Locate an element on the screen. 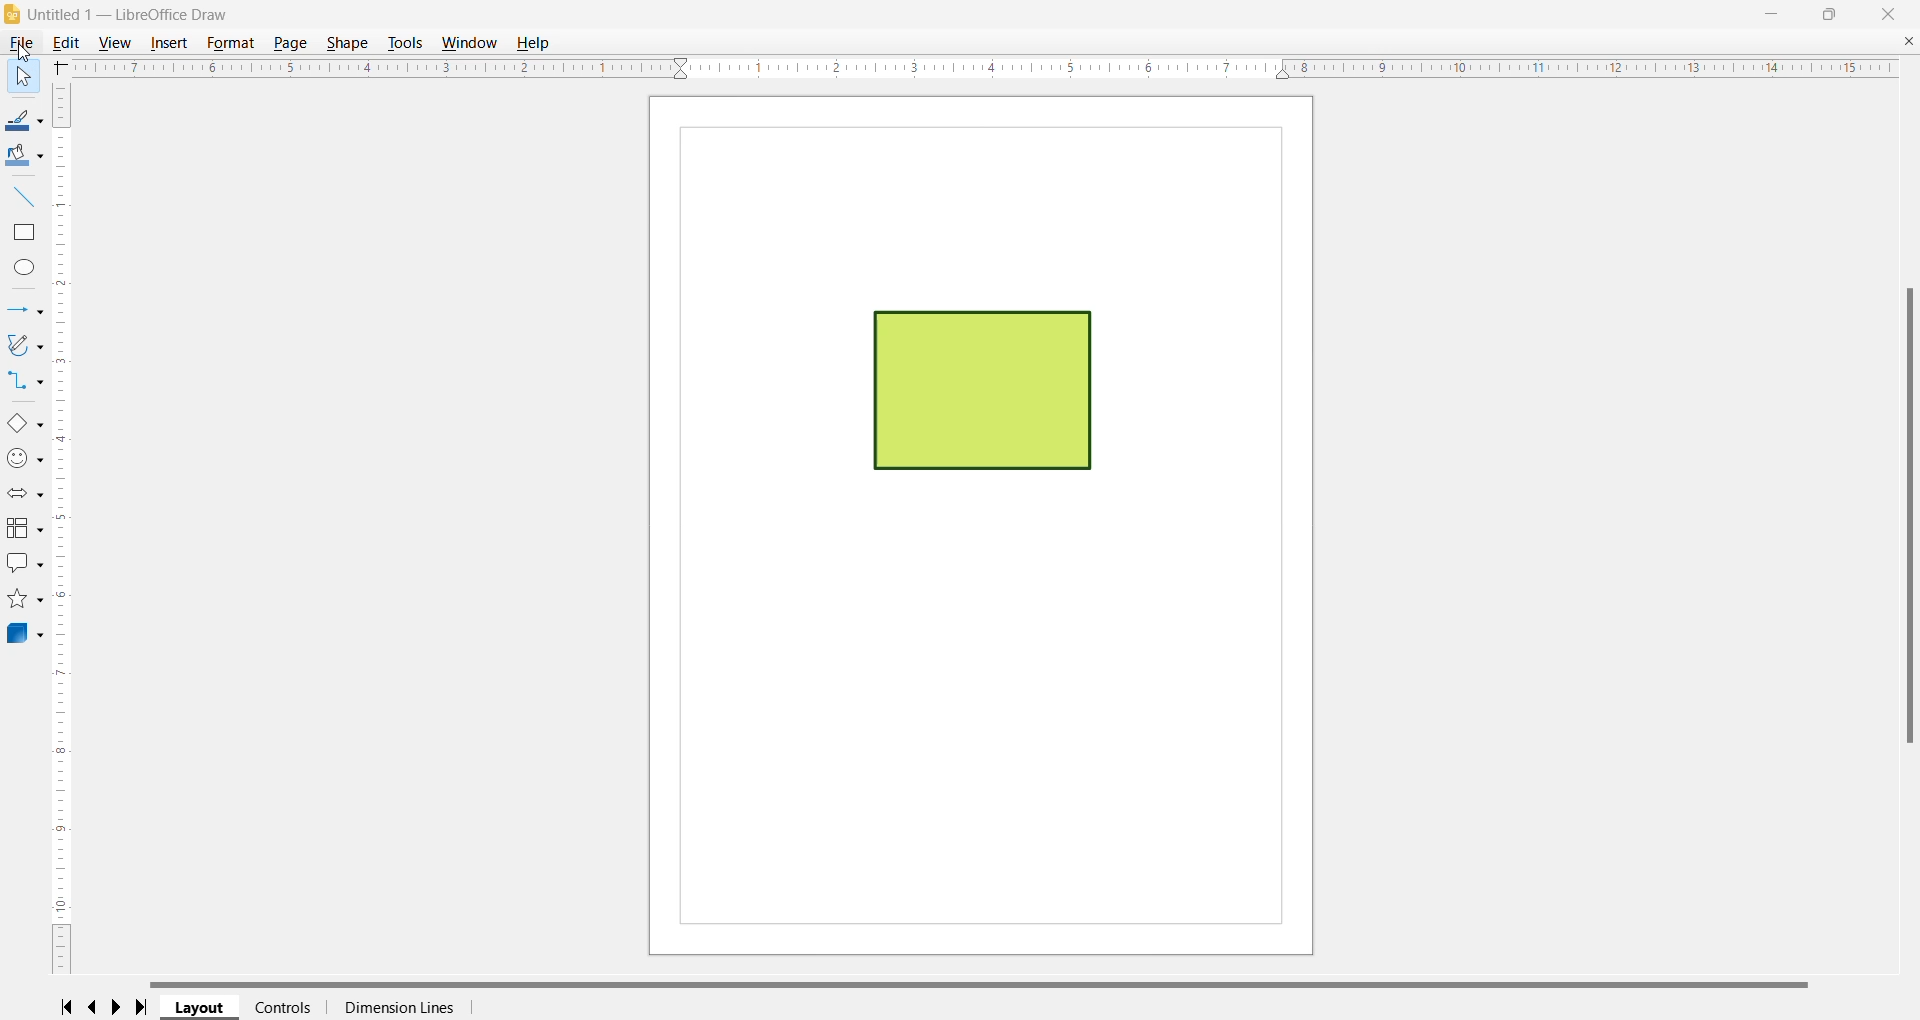 Image resolution: width=1920 pixels, height=1020 pixels. Rectangle is located at coordinates (26, 234).